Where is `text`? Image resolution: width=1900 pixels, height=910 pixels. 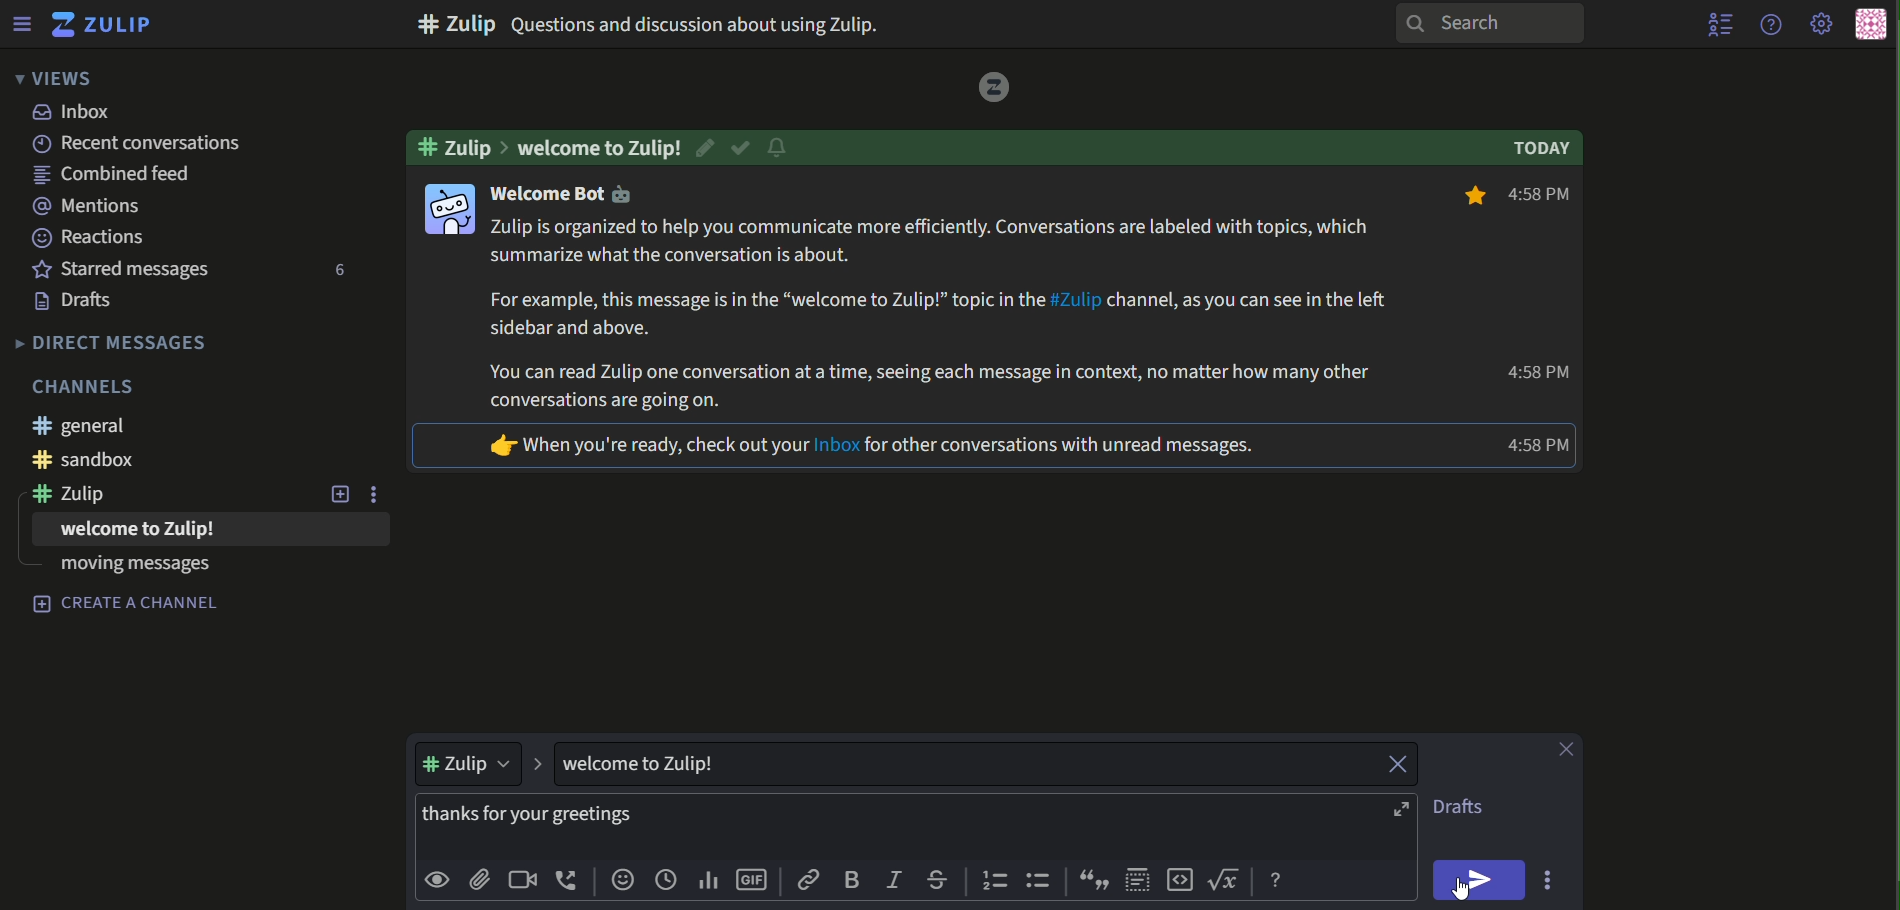 text is located at coordinates (1538, 374).